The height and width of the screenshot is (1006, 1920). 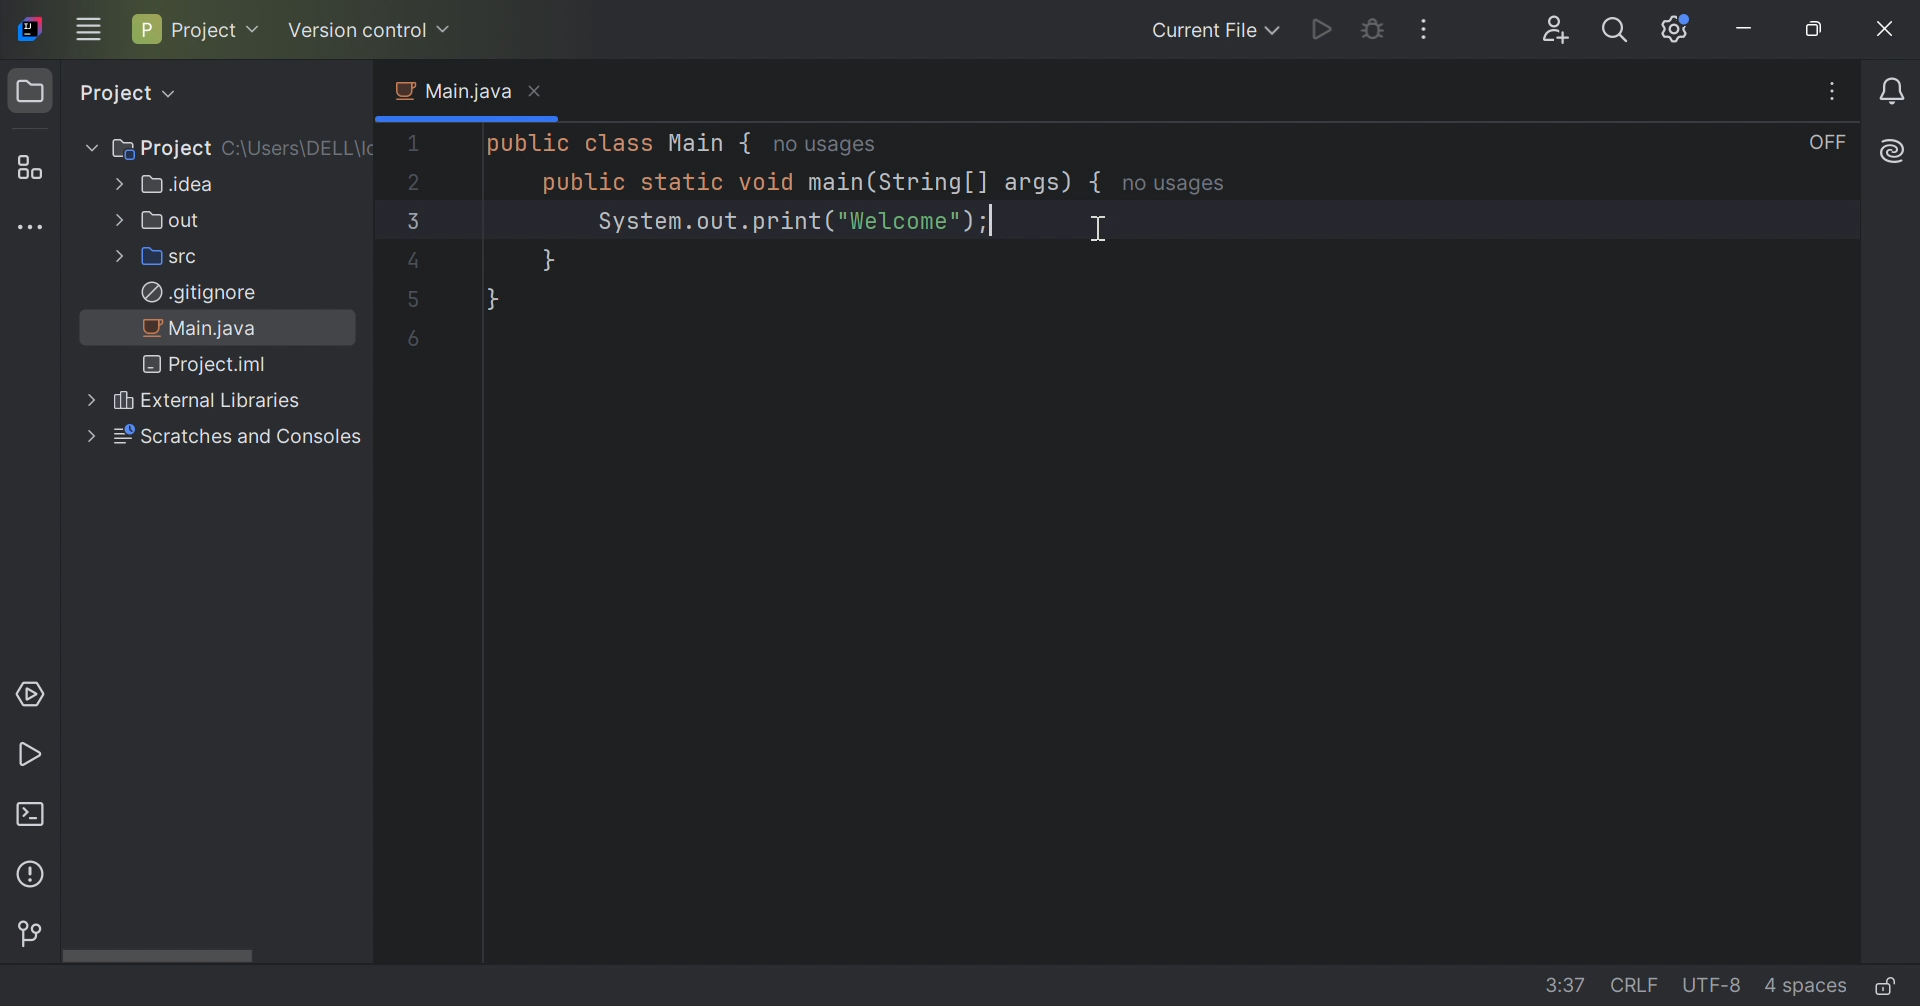 What do you see at coordinates (1884, 988) in the screenshot?
I see `Make file read-only` at bounding box center [1884, 988].